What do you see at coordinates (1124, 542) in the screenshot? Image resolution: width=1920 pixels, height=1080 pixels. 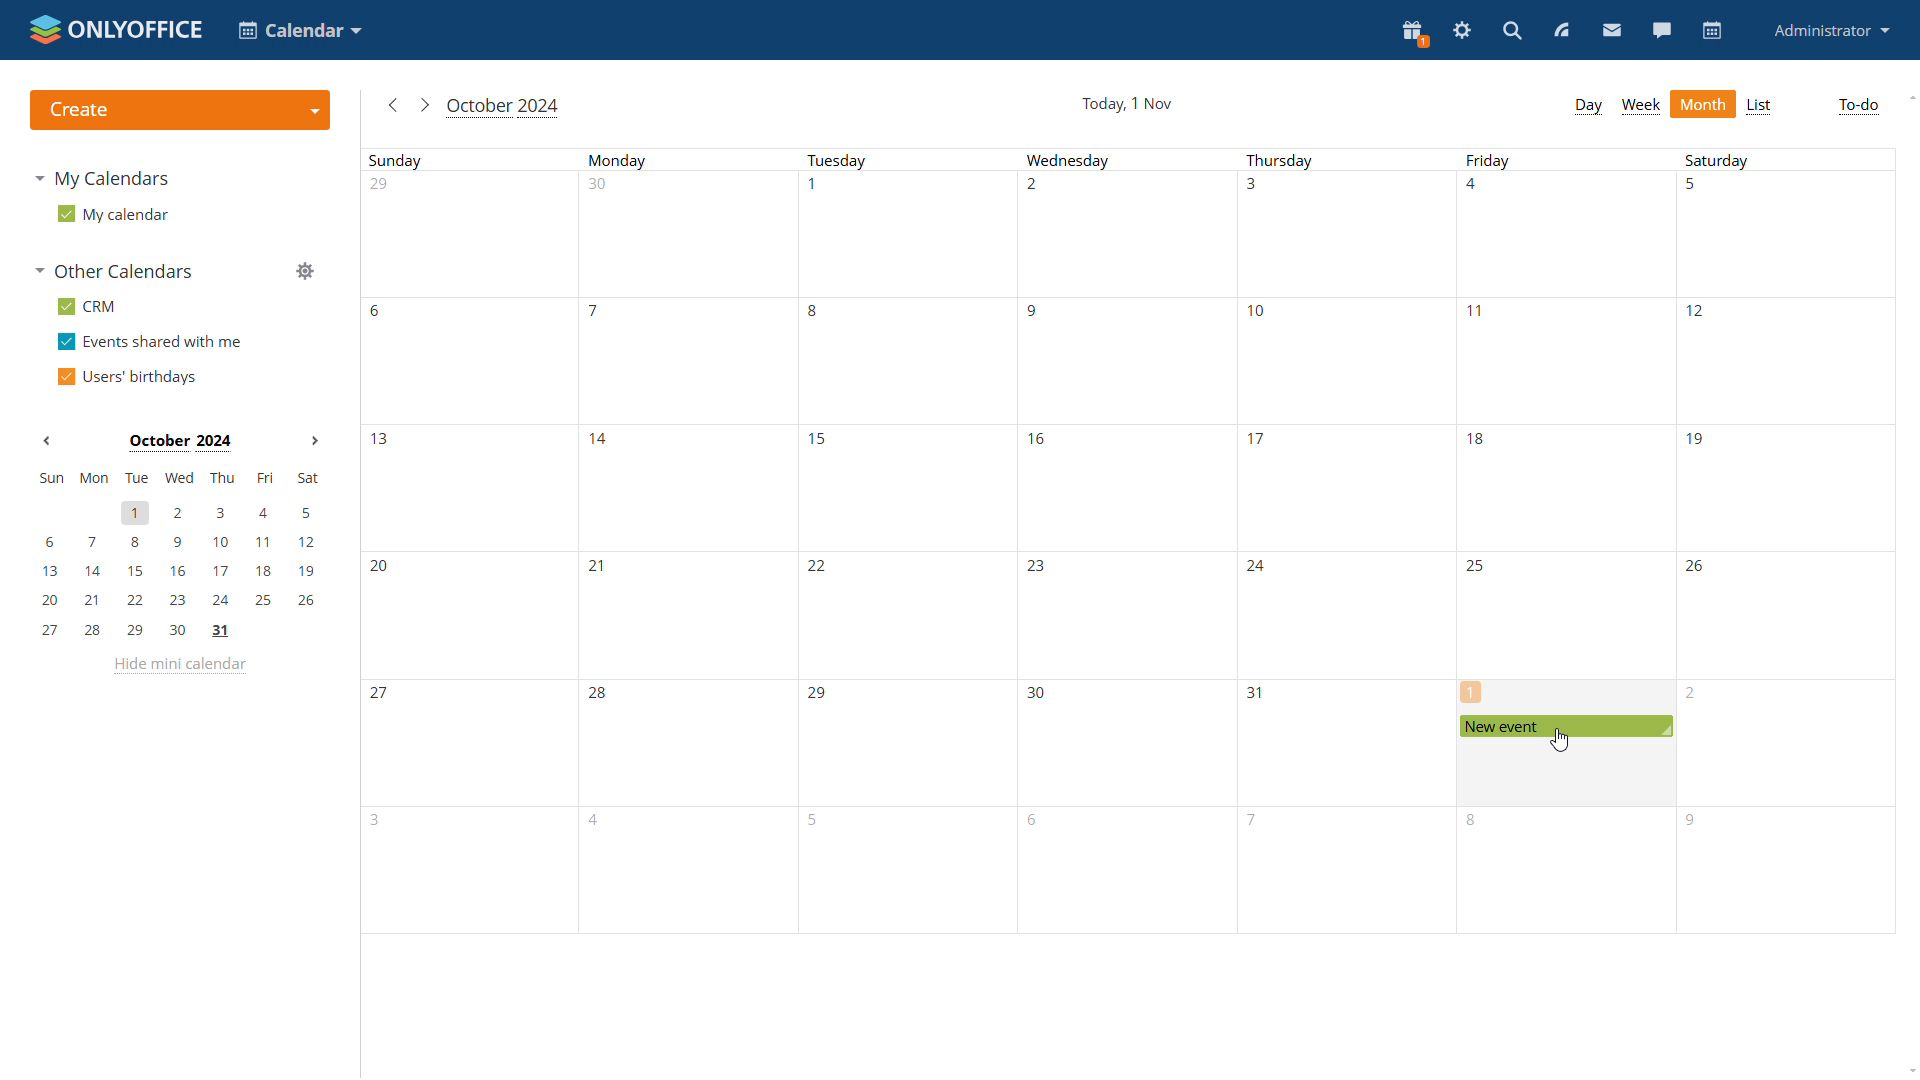 I see `Wednesday` at bounding box center [1124, 542].